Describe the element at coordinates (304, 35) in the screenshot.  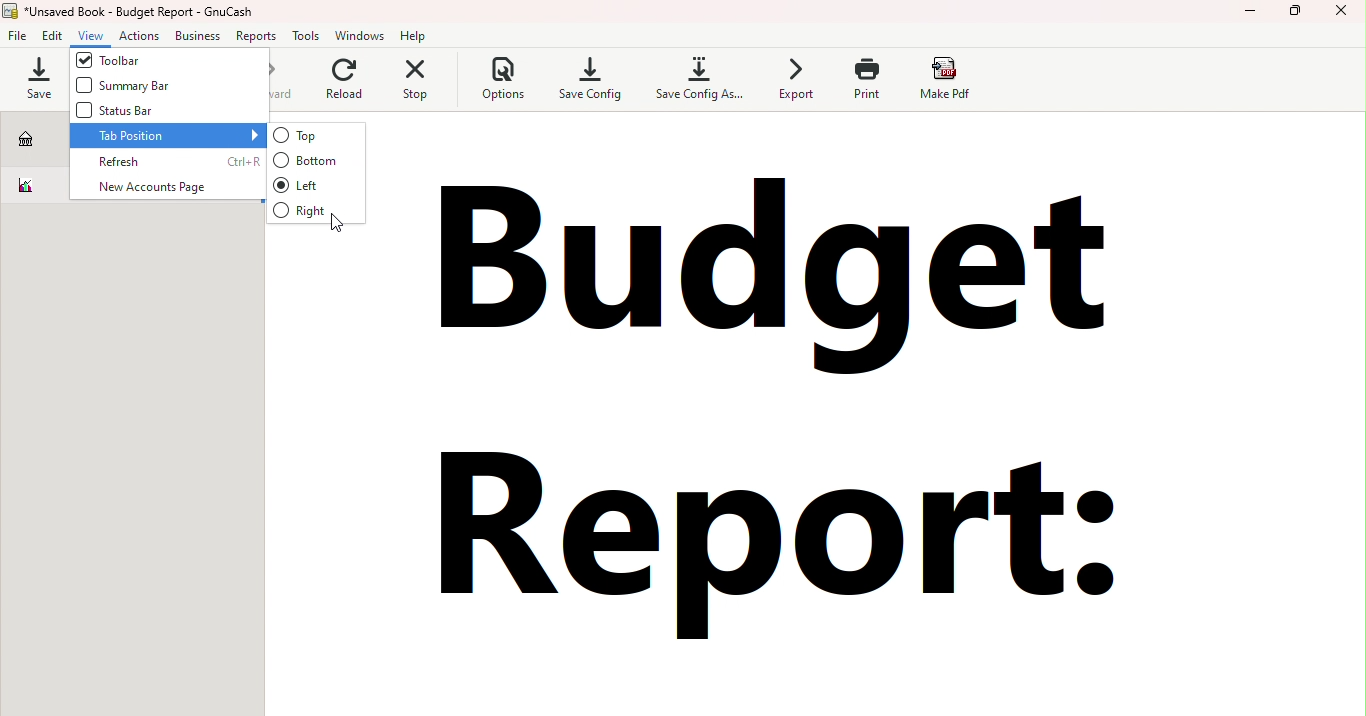
I see `Tools` at that location.